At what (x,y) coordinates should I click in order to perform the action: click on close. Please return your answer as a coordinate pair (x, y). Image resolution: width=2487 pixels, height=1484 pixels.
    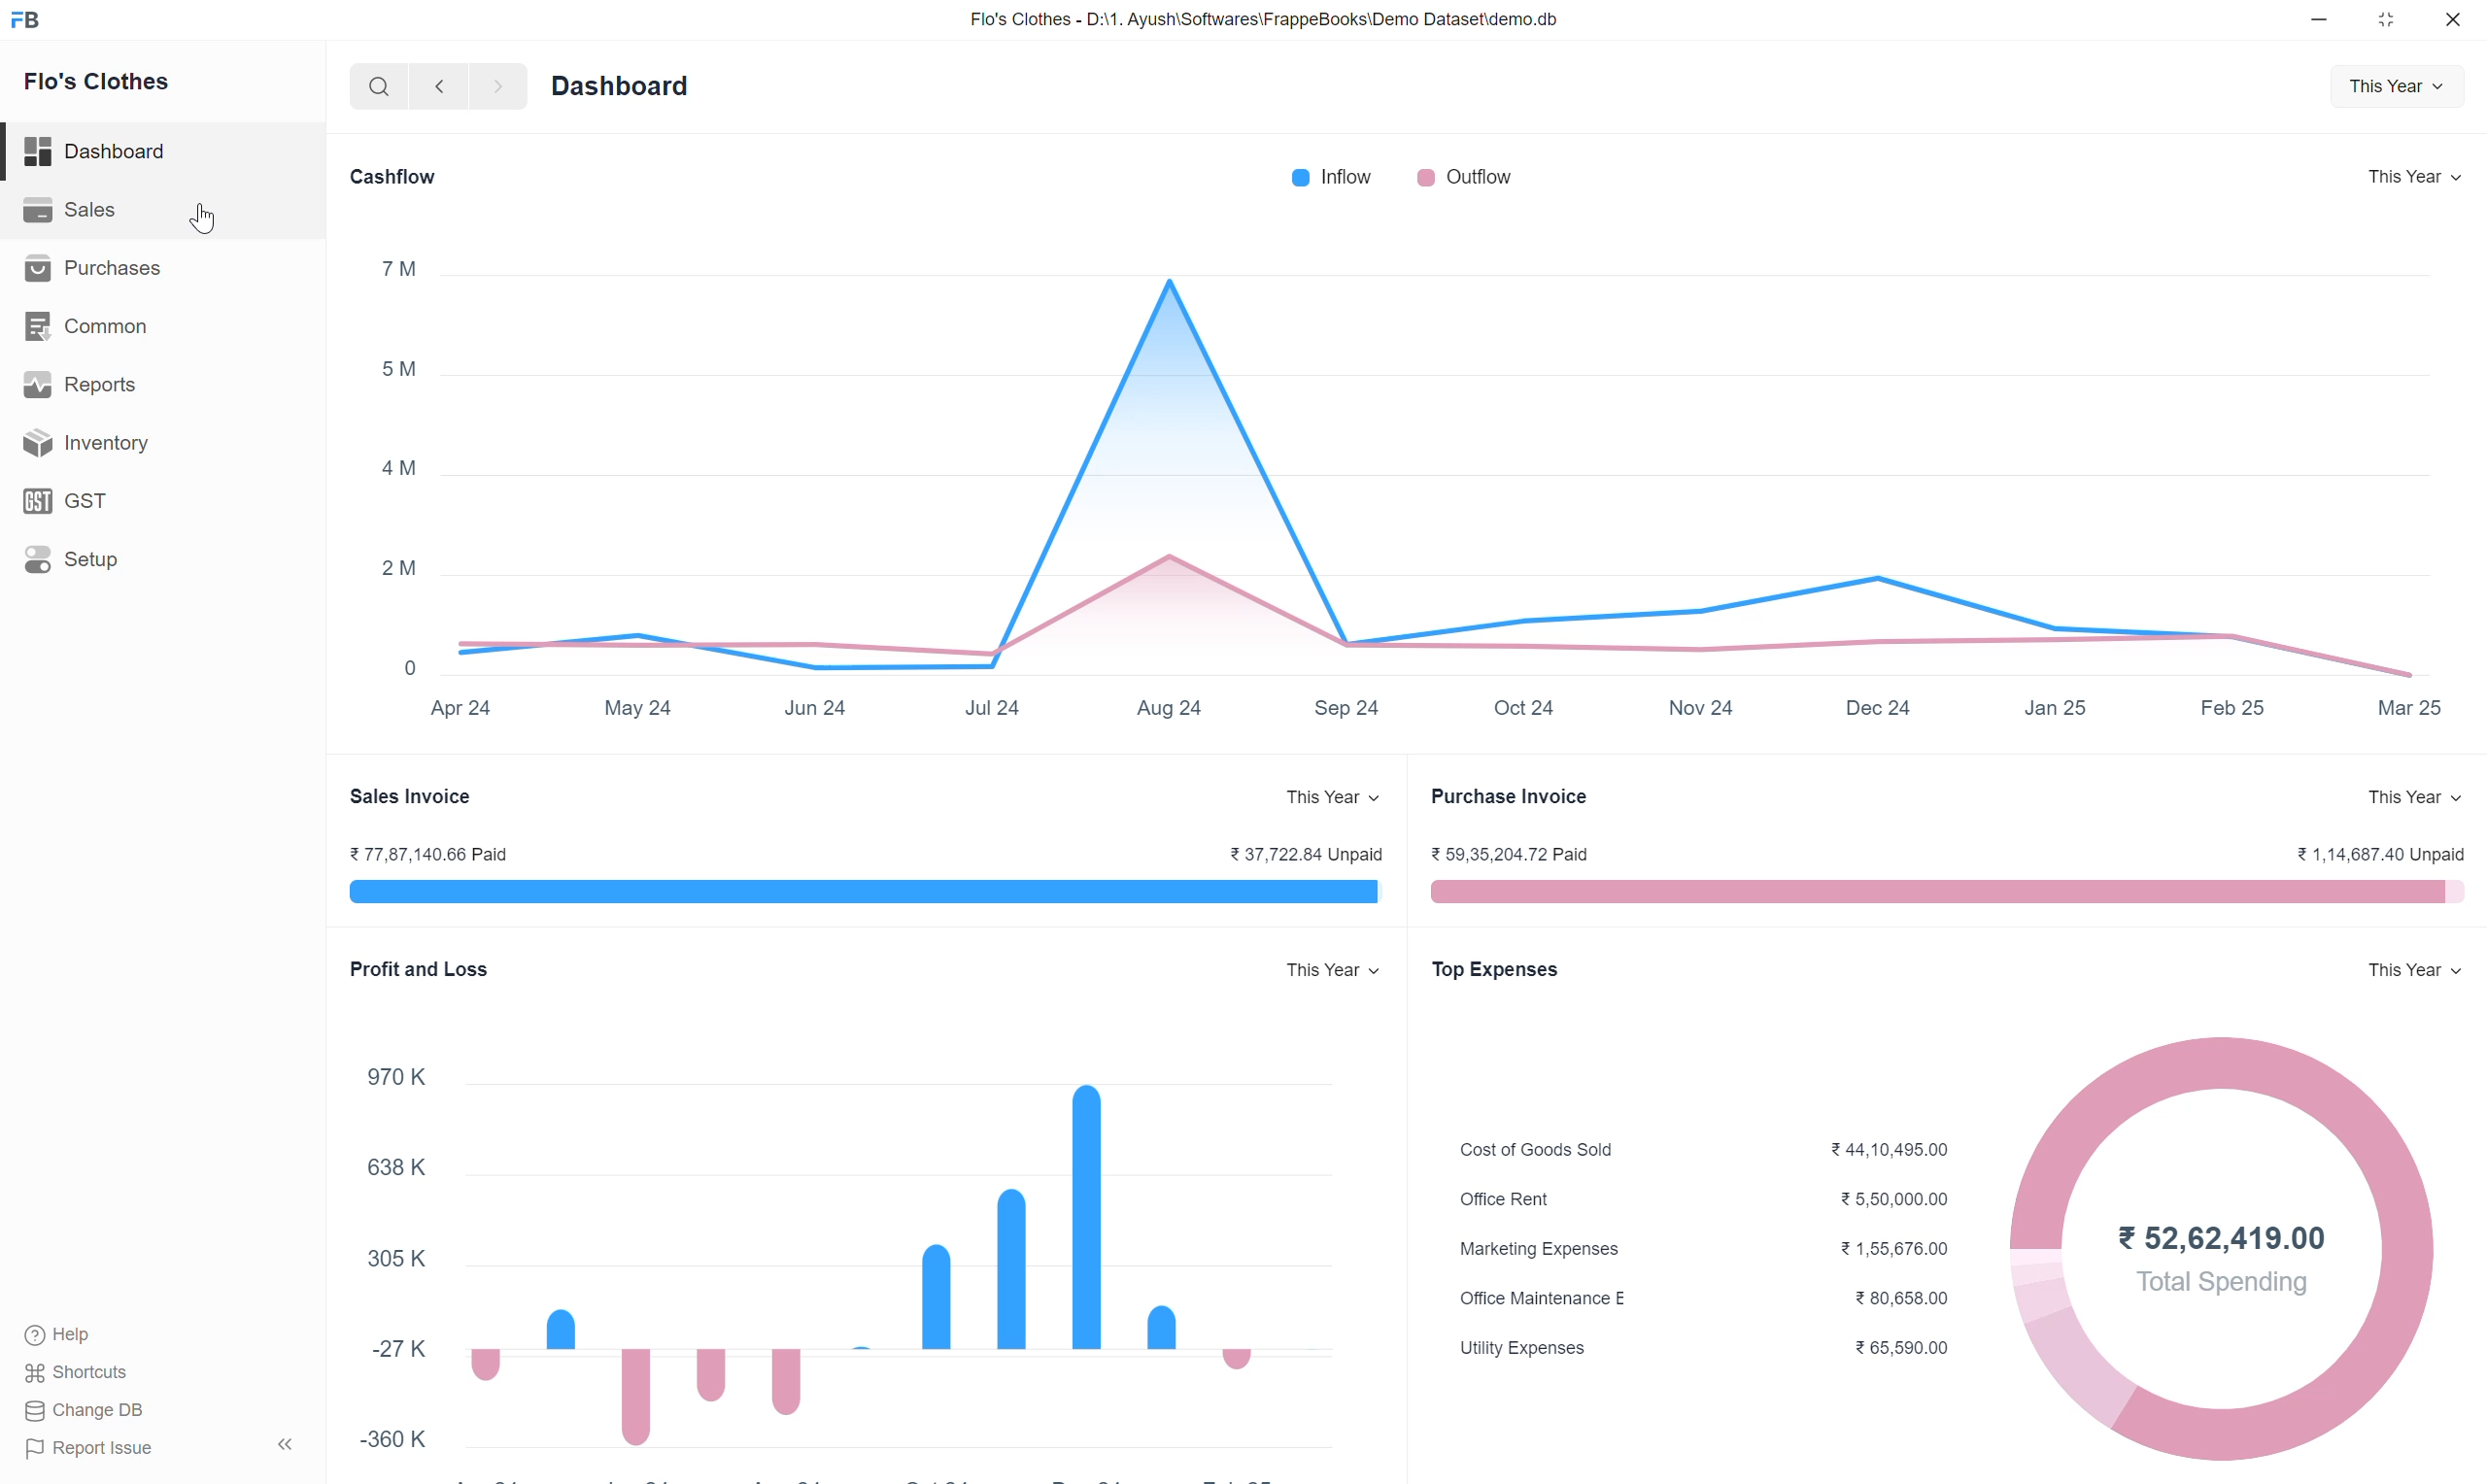
    Looking at the image, I should click on (2453, 22).